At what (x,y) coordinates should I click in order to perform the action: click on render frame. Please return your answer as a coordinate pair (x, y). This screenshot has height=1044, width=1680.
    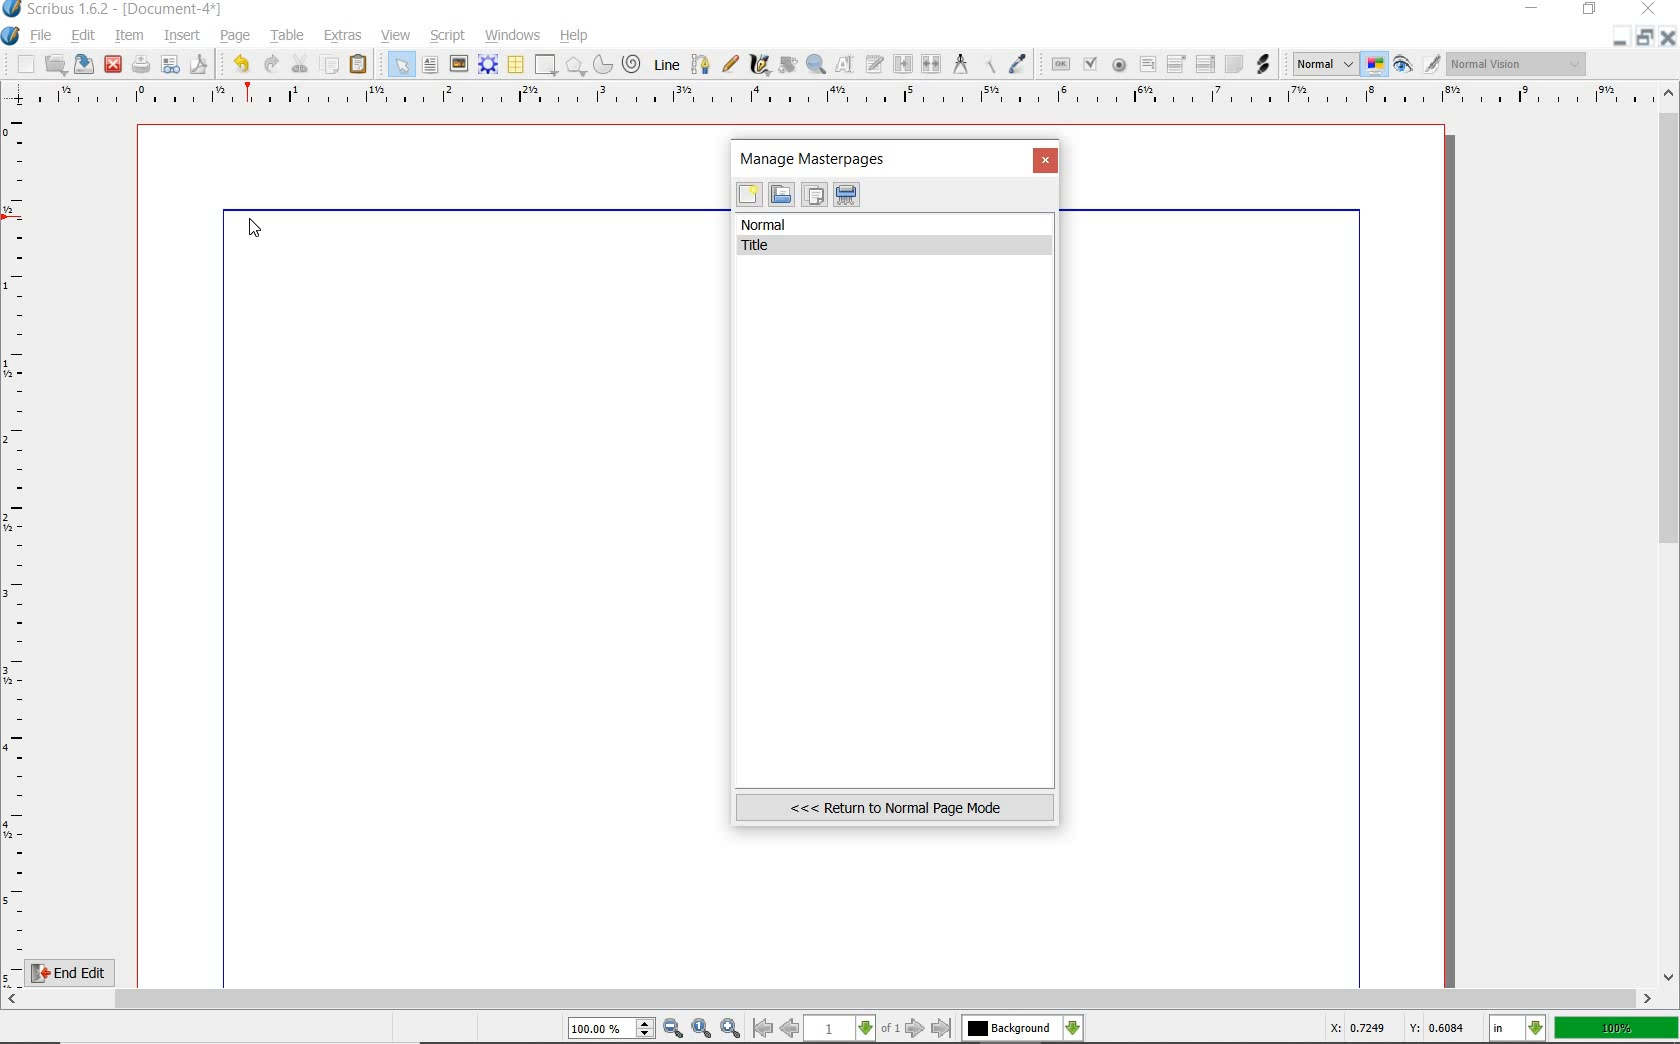
    Looking at the image, I should click on (488, 64).